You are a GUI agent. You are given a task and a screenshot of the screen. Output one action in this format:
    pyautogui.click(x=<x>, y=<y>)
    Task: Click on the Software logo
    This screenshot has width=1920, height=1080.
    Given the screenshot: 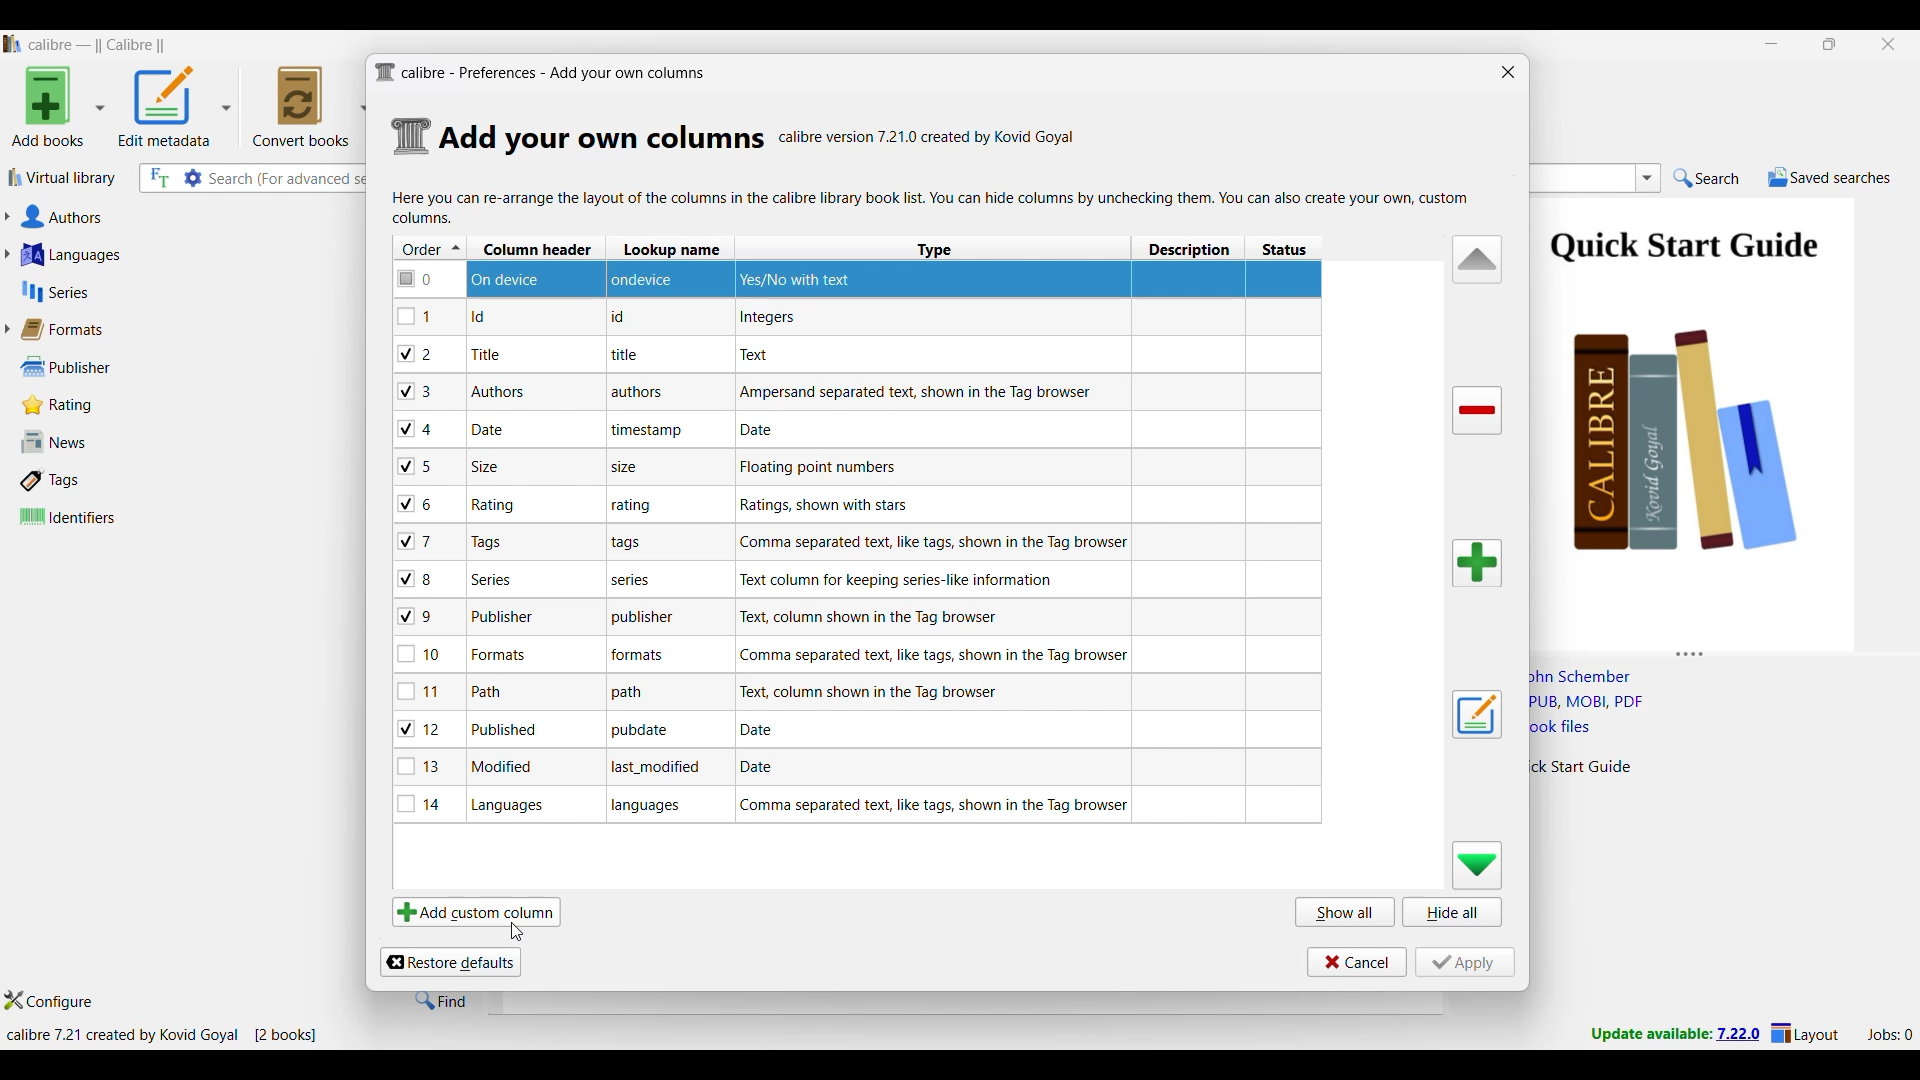 What is the action you would take?
    pyautogui.click(x=13, y=44)
    